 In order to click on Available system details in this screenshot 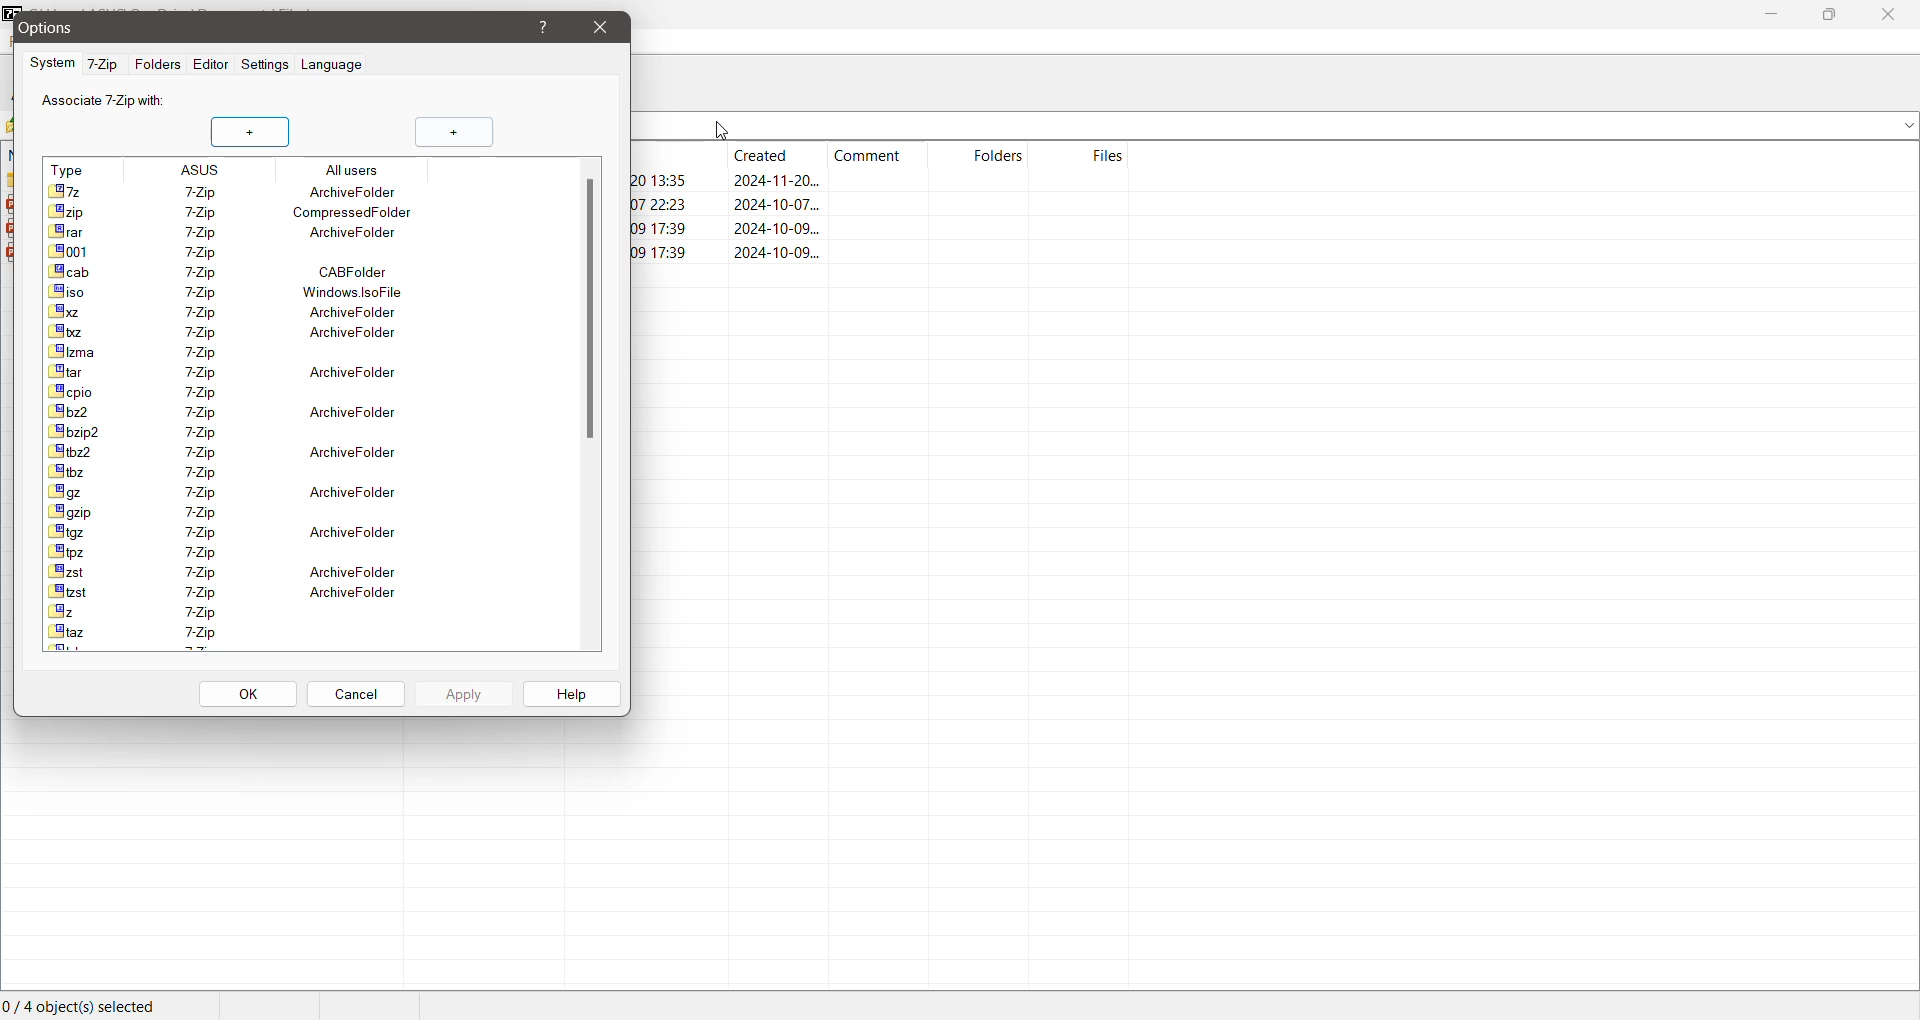, I will do `click(225, 252)`.